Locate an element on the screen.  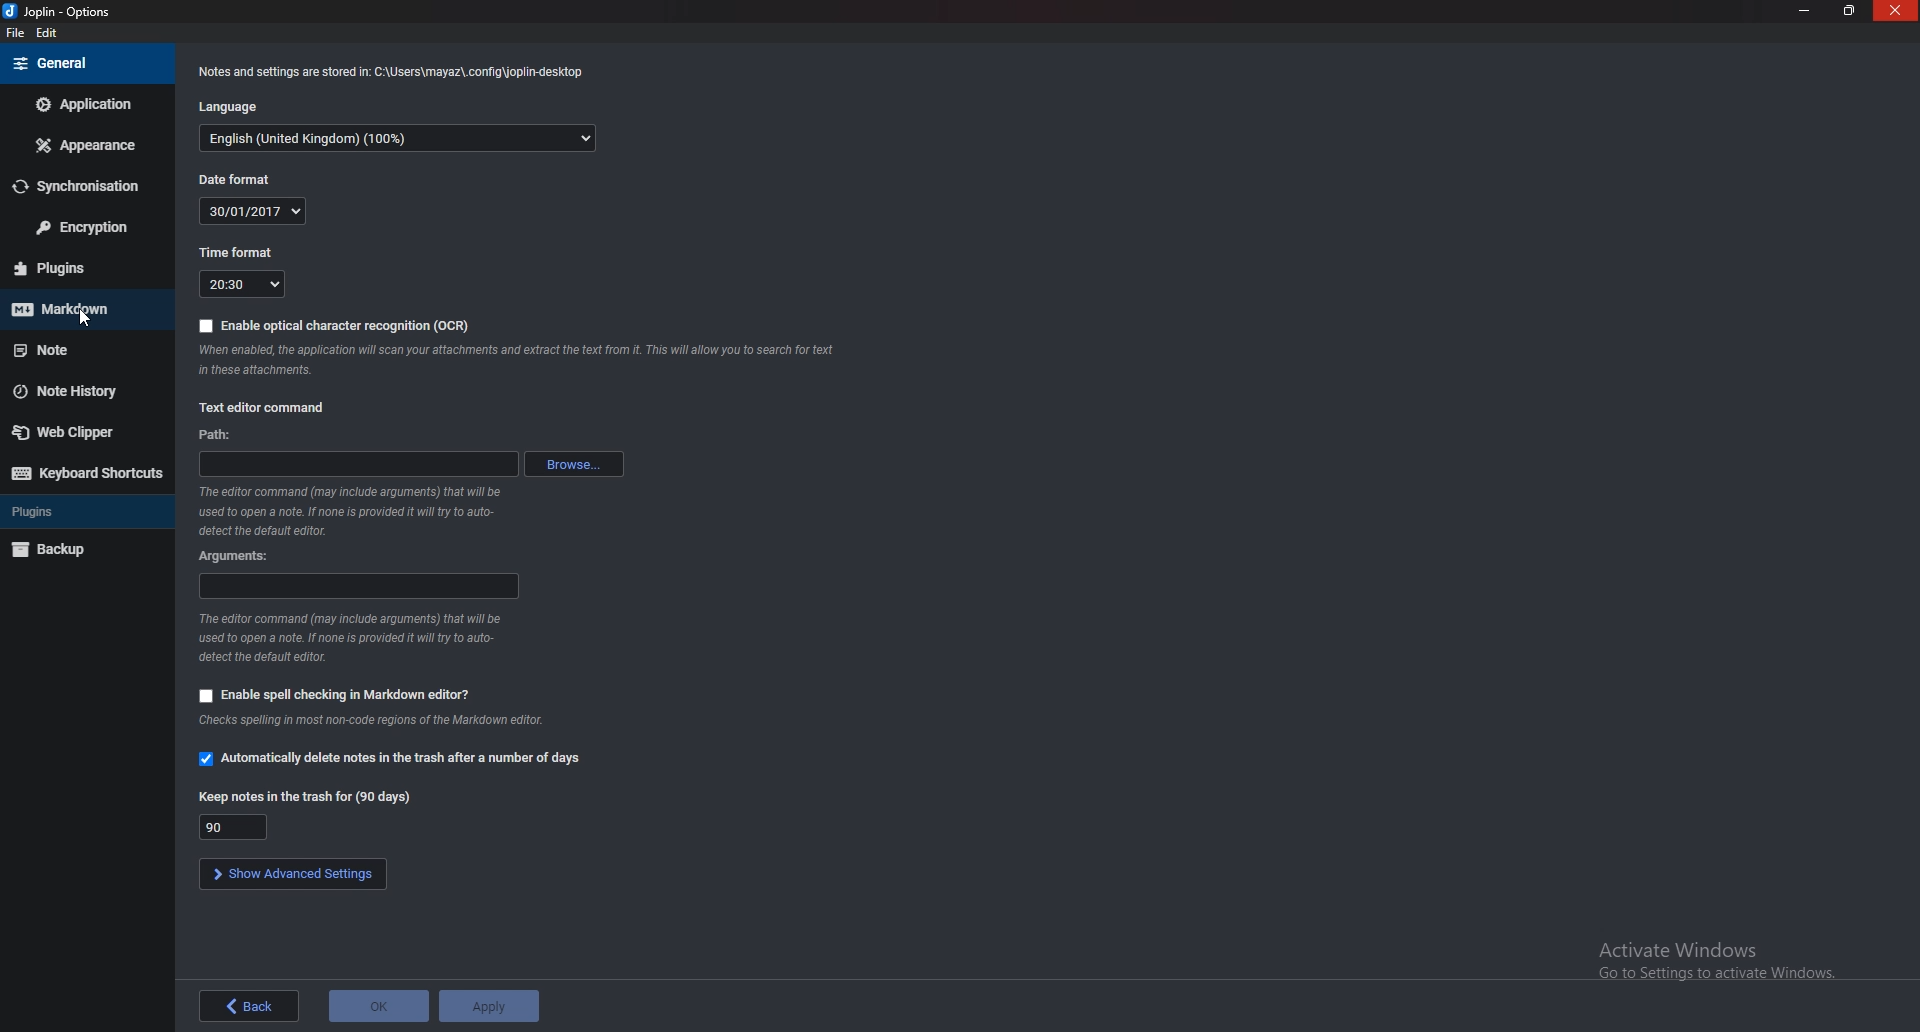
file is located at coordinates (14, 37).